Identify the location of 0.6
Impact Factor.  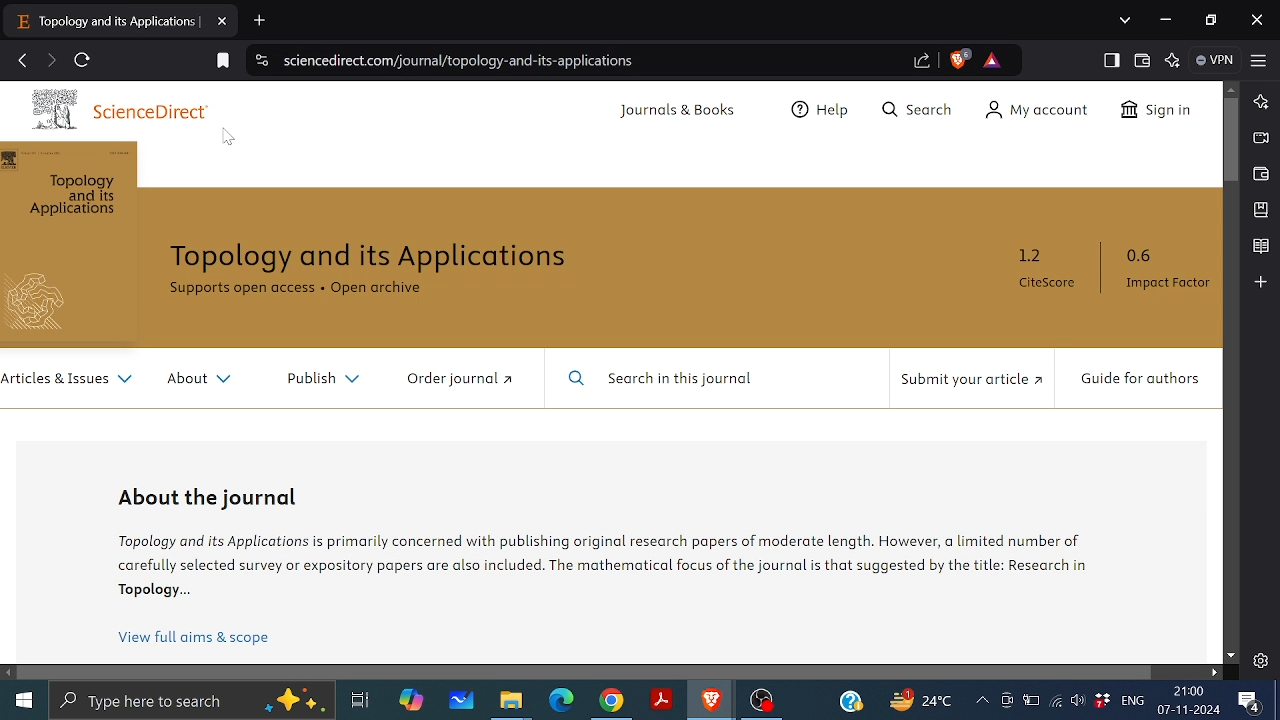
(1164, 272).